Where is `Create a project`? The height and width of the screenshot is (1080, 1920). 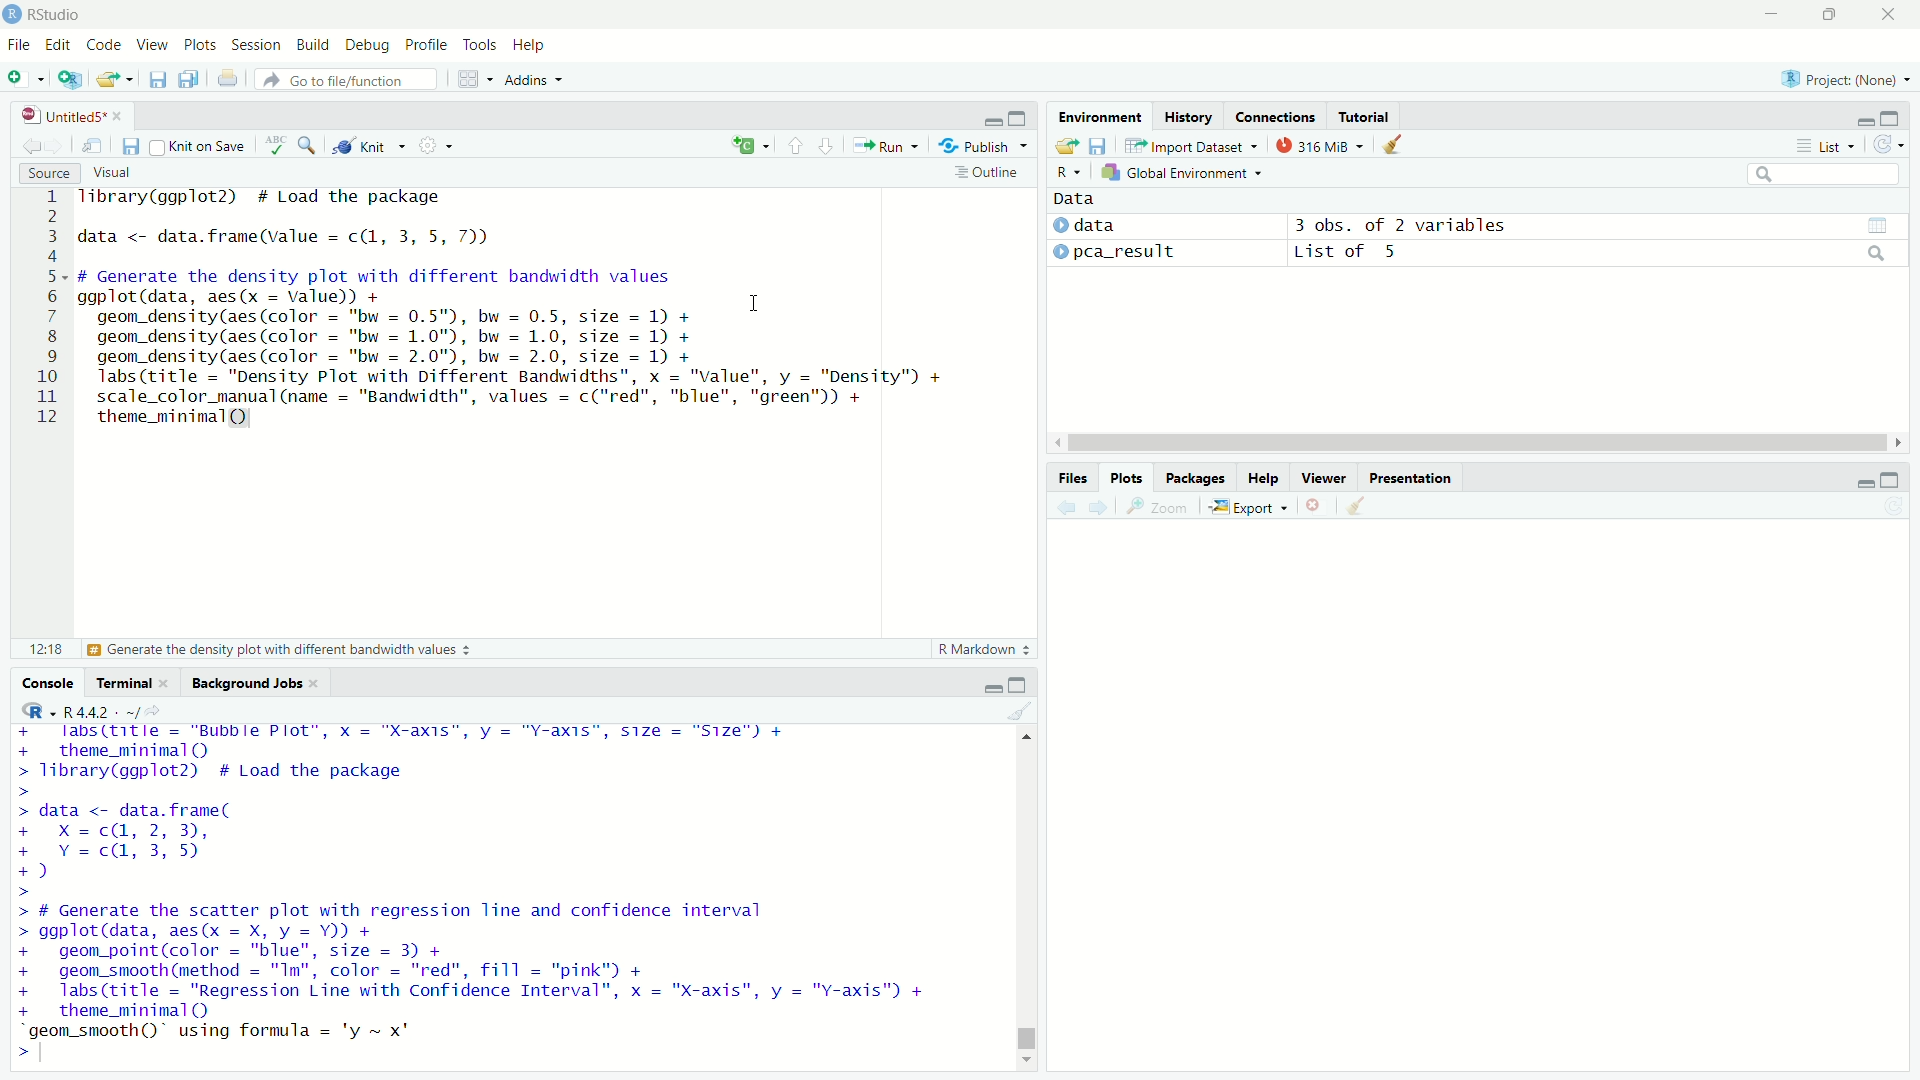
Create a project is located at coordinates (71, 78).